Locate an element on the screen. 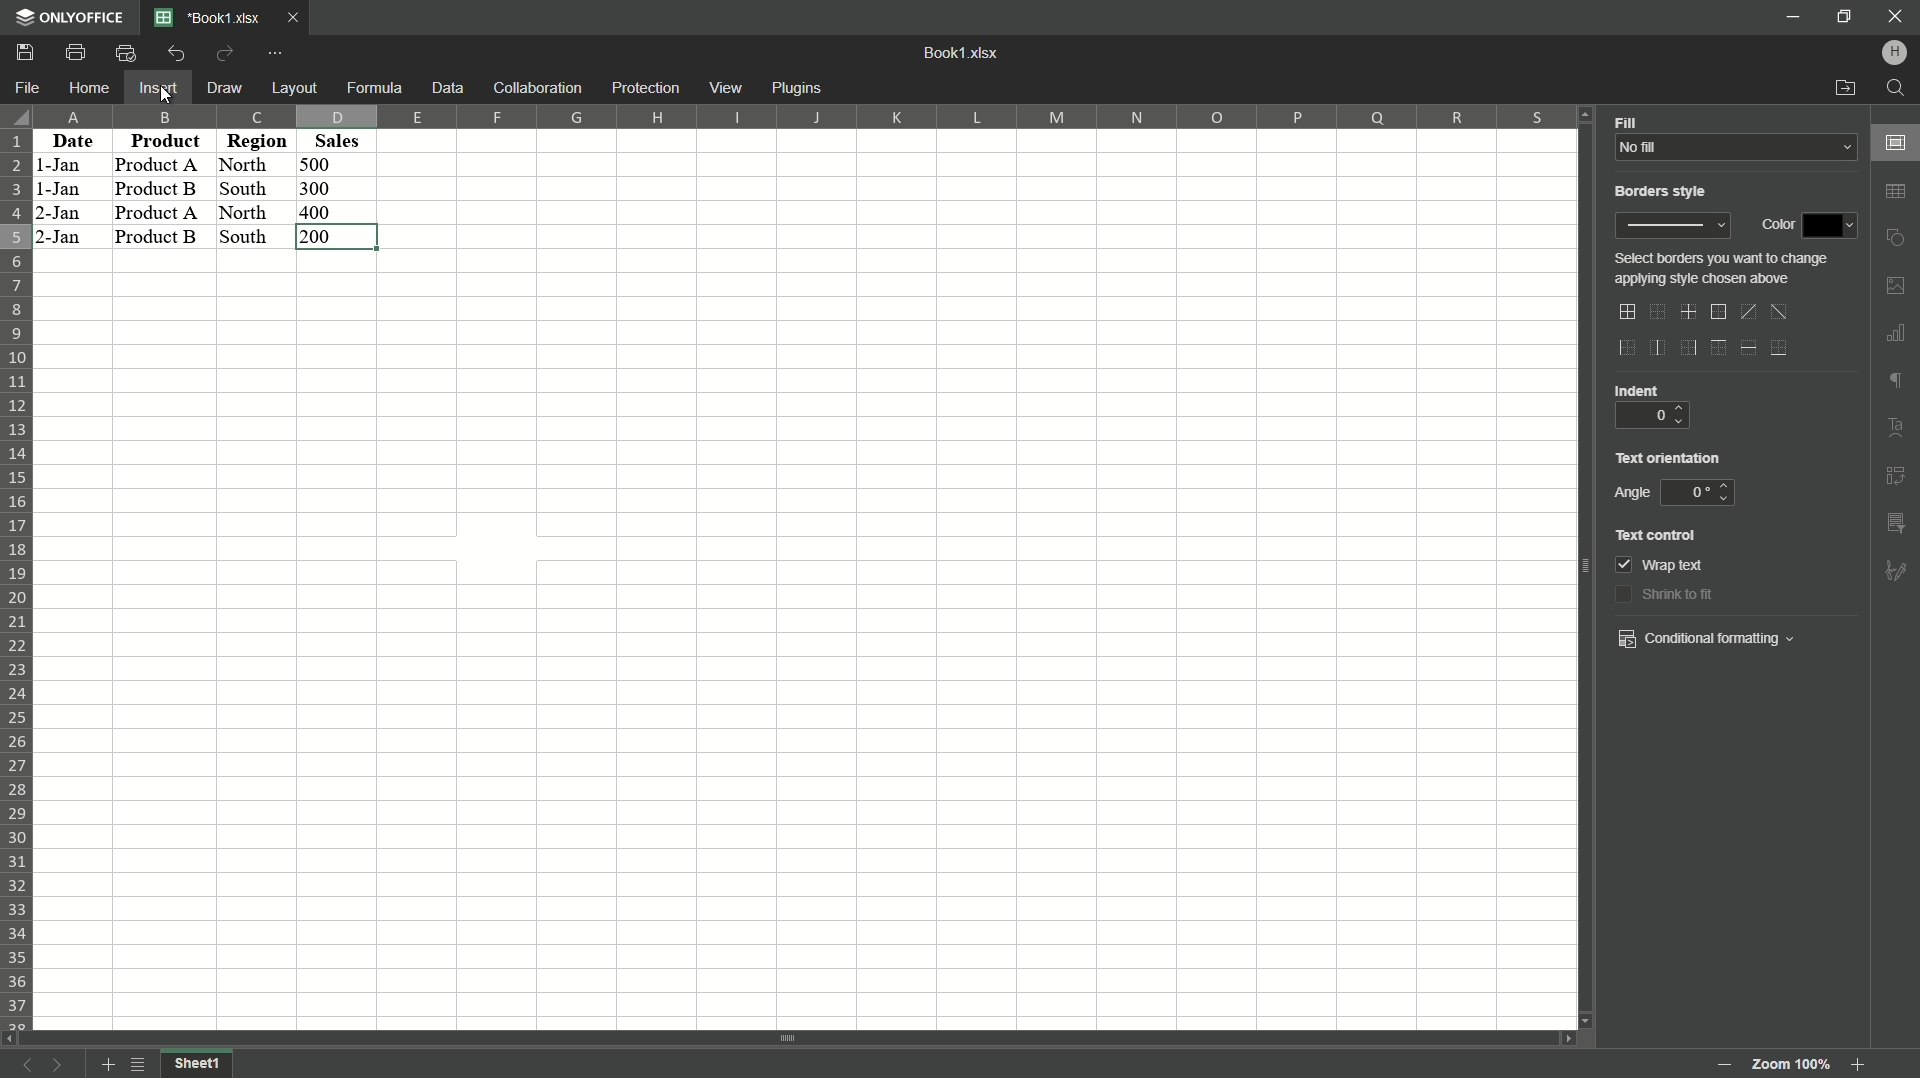 The height and width of the screenshot is (1080, 1920). sheet1 is located at coordinates (273, 1063).